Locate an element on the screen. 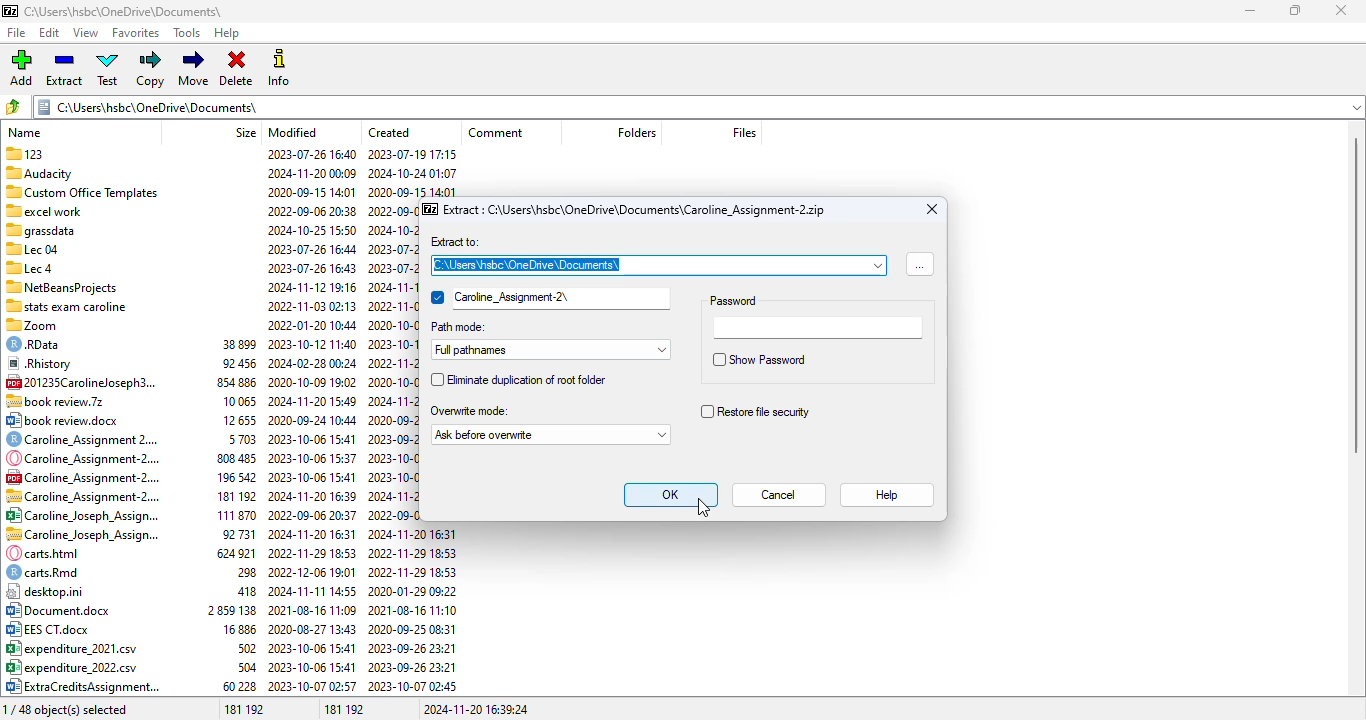  expenditure_2021.csv. 502 2023-10-06 15:41 2023-09-26 23:21 is located at coordinates (231, 649).